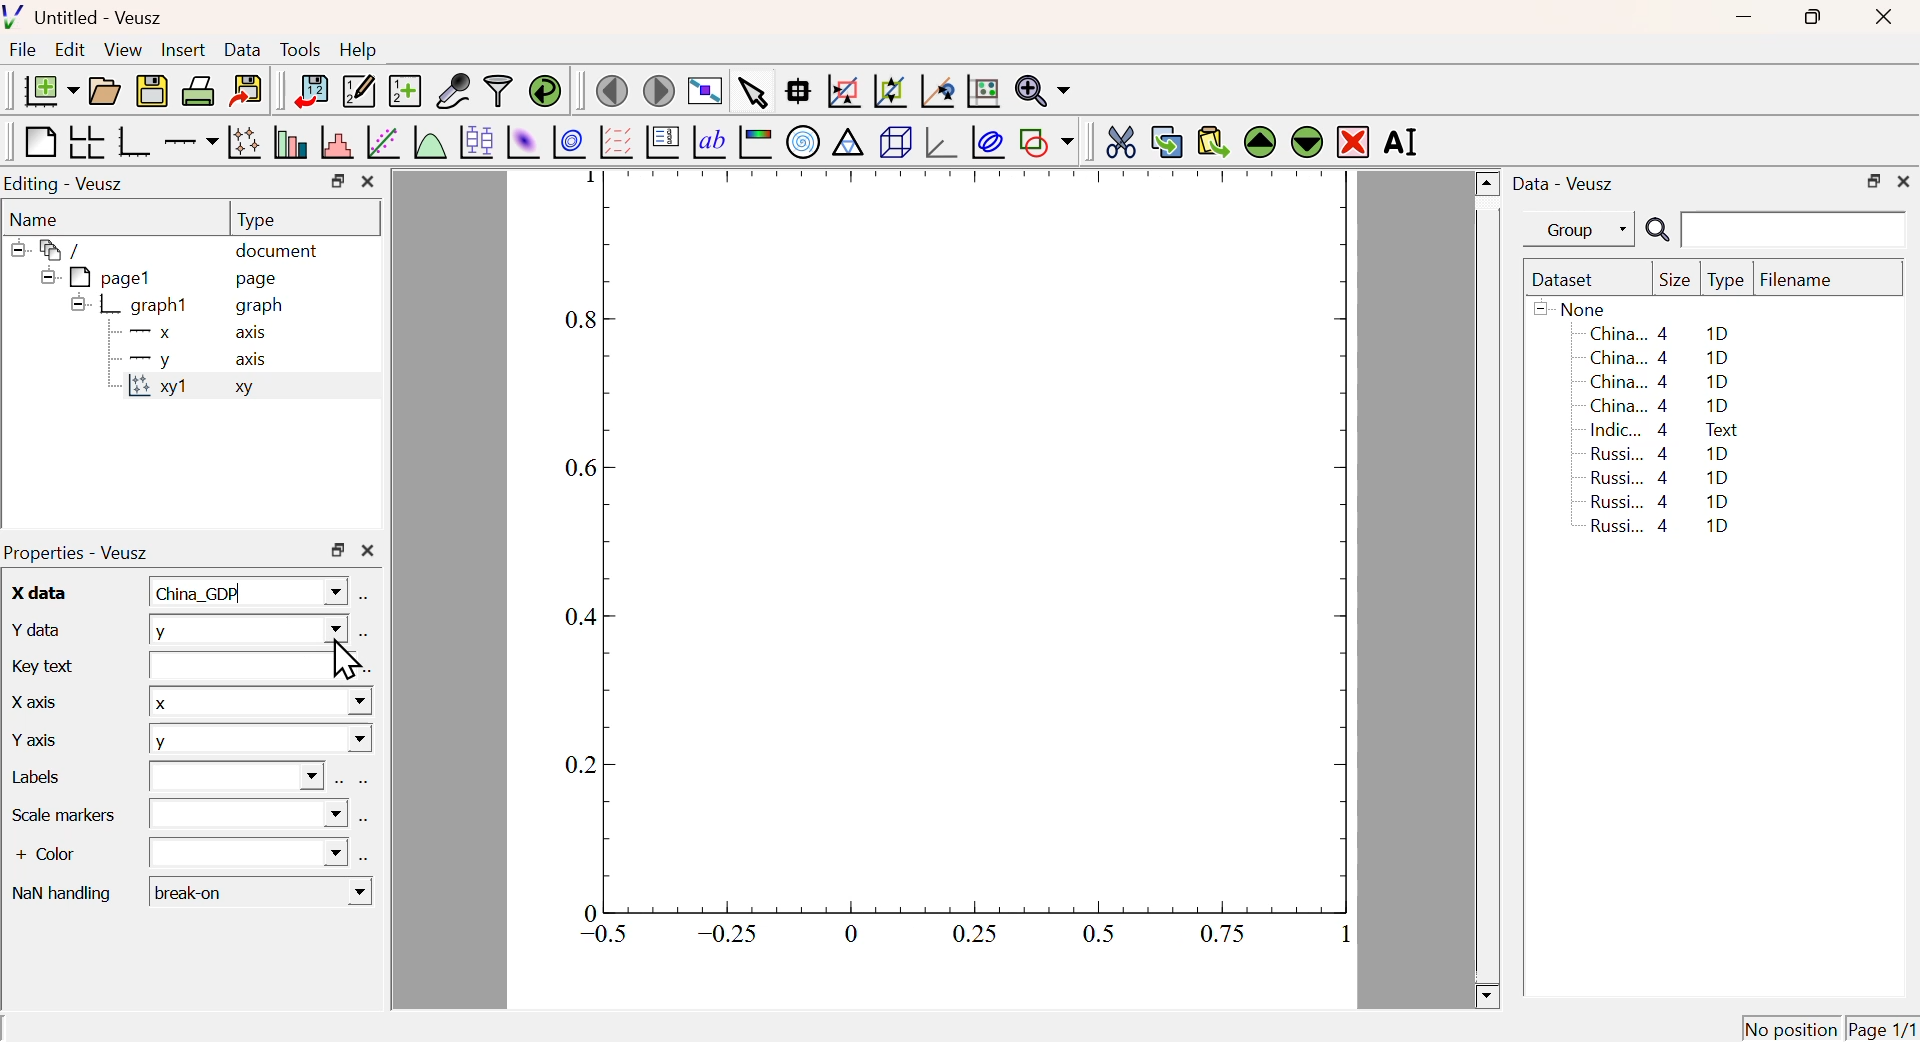 Image resolution: width=1920 pixels, height=1042 pixels. What do you see at coordinates (1664, 430) in the screenshot?
I see `Indic... 4 Text` at bounding box center [1664, 430].